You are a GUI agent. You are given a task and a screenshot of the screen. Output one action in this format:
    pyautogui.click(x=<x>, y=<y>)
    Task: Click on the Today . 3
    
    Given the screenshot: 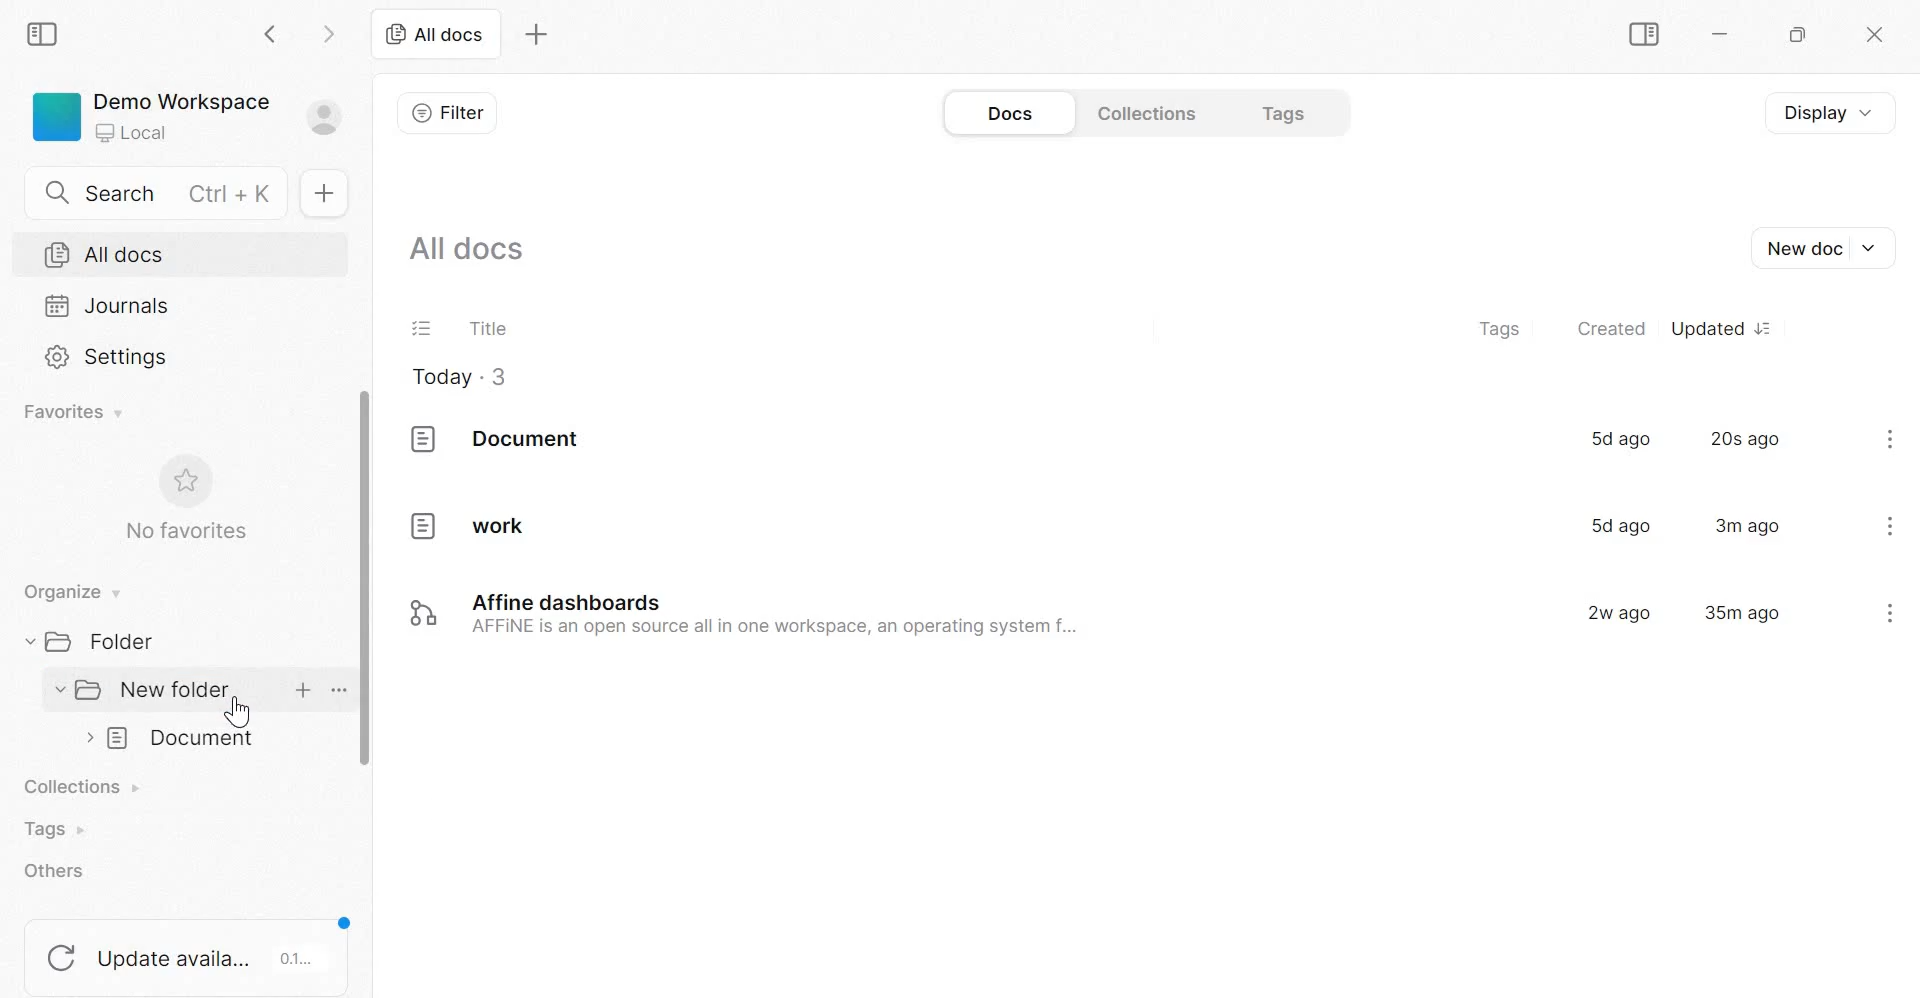 What is the action you would take?
    pyautogui.click(x=460, y=377)
    